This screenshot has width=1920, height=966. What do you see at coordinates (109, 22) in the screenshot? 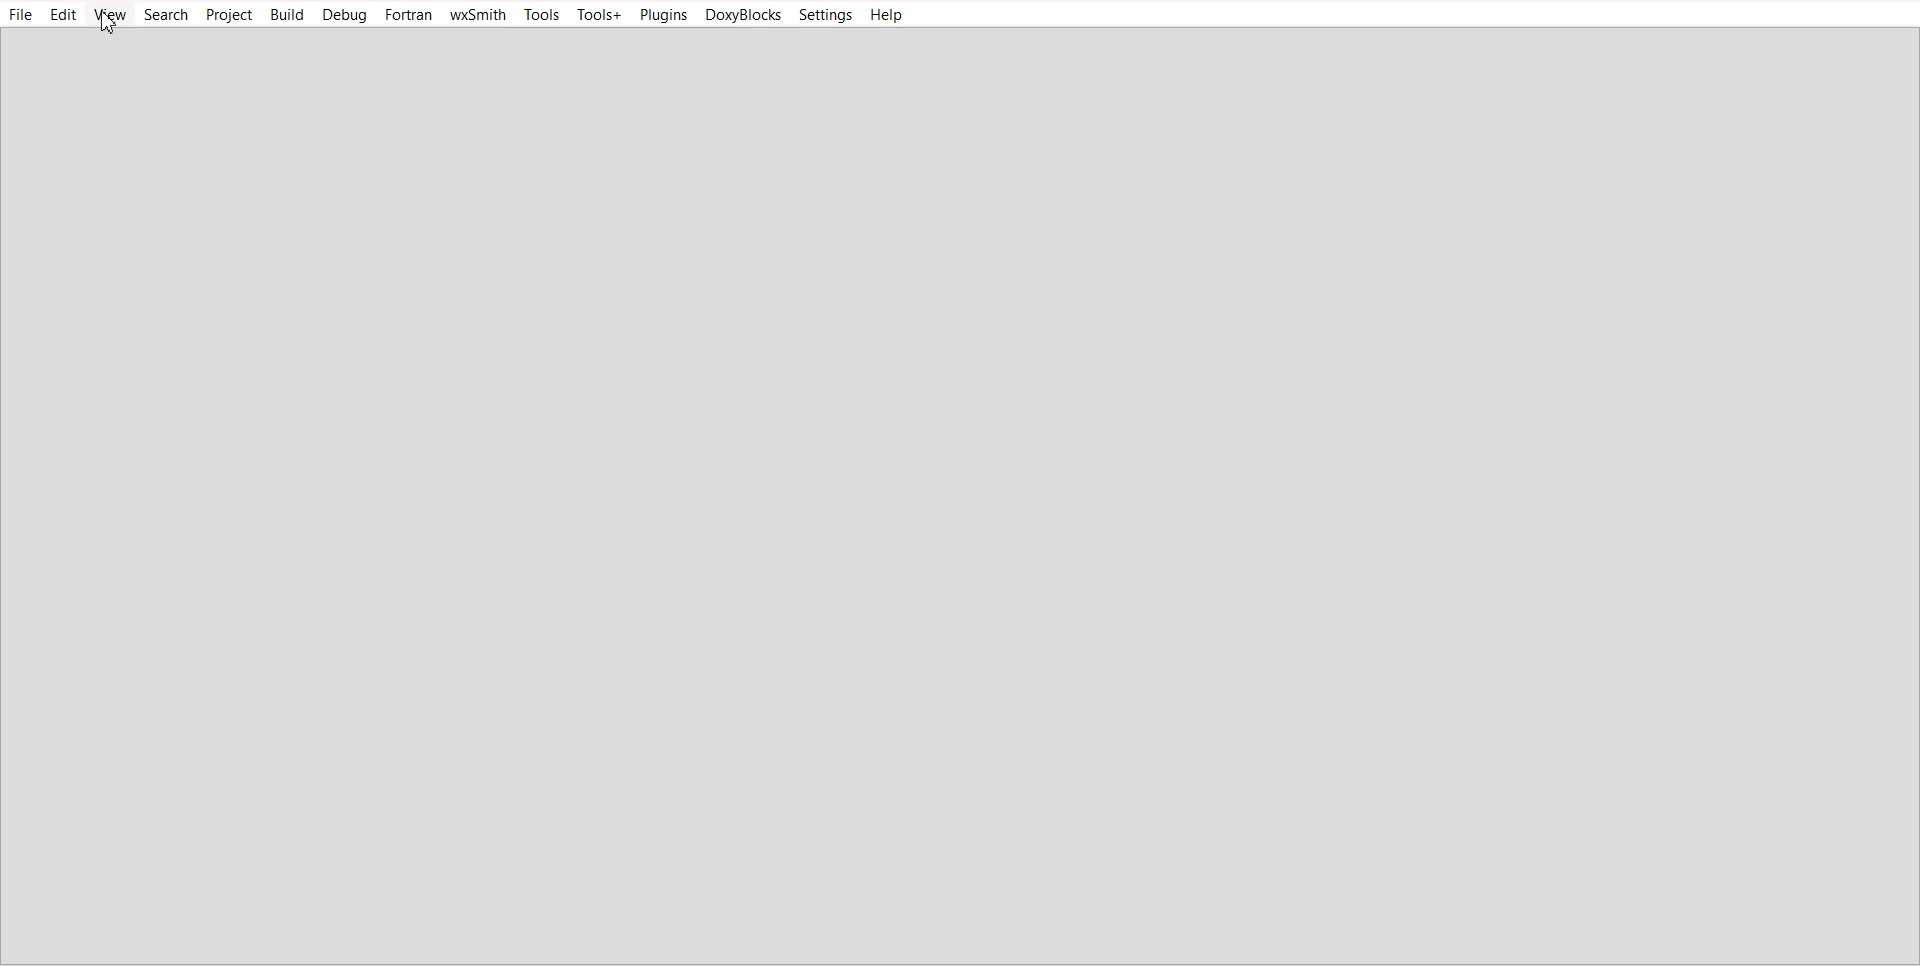
I see `Cursor` at bounding box center [109, 22].